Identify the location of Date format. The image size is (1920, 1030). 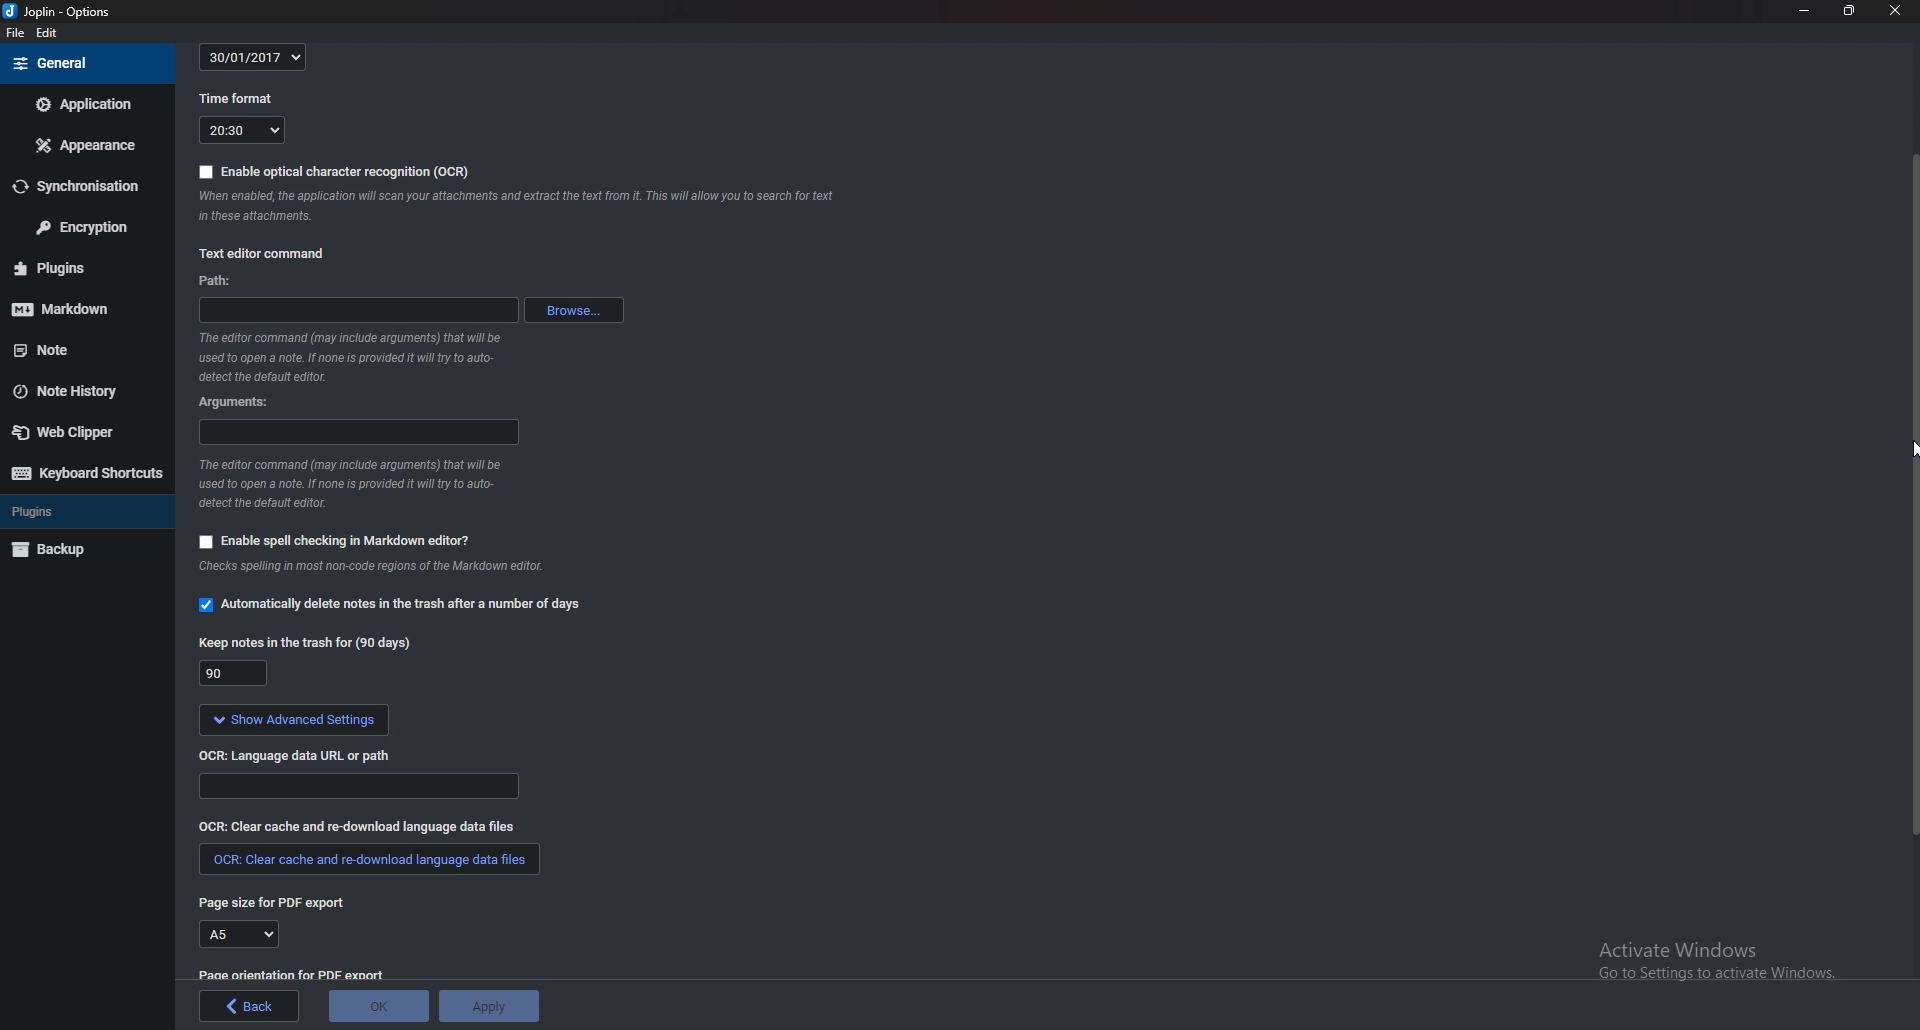
(252, 58).